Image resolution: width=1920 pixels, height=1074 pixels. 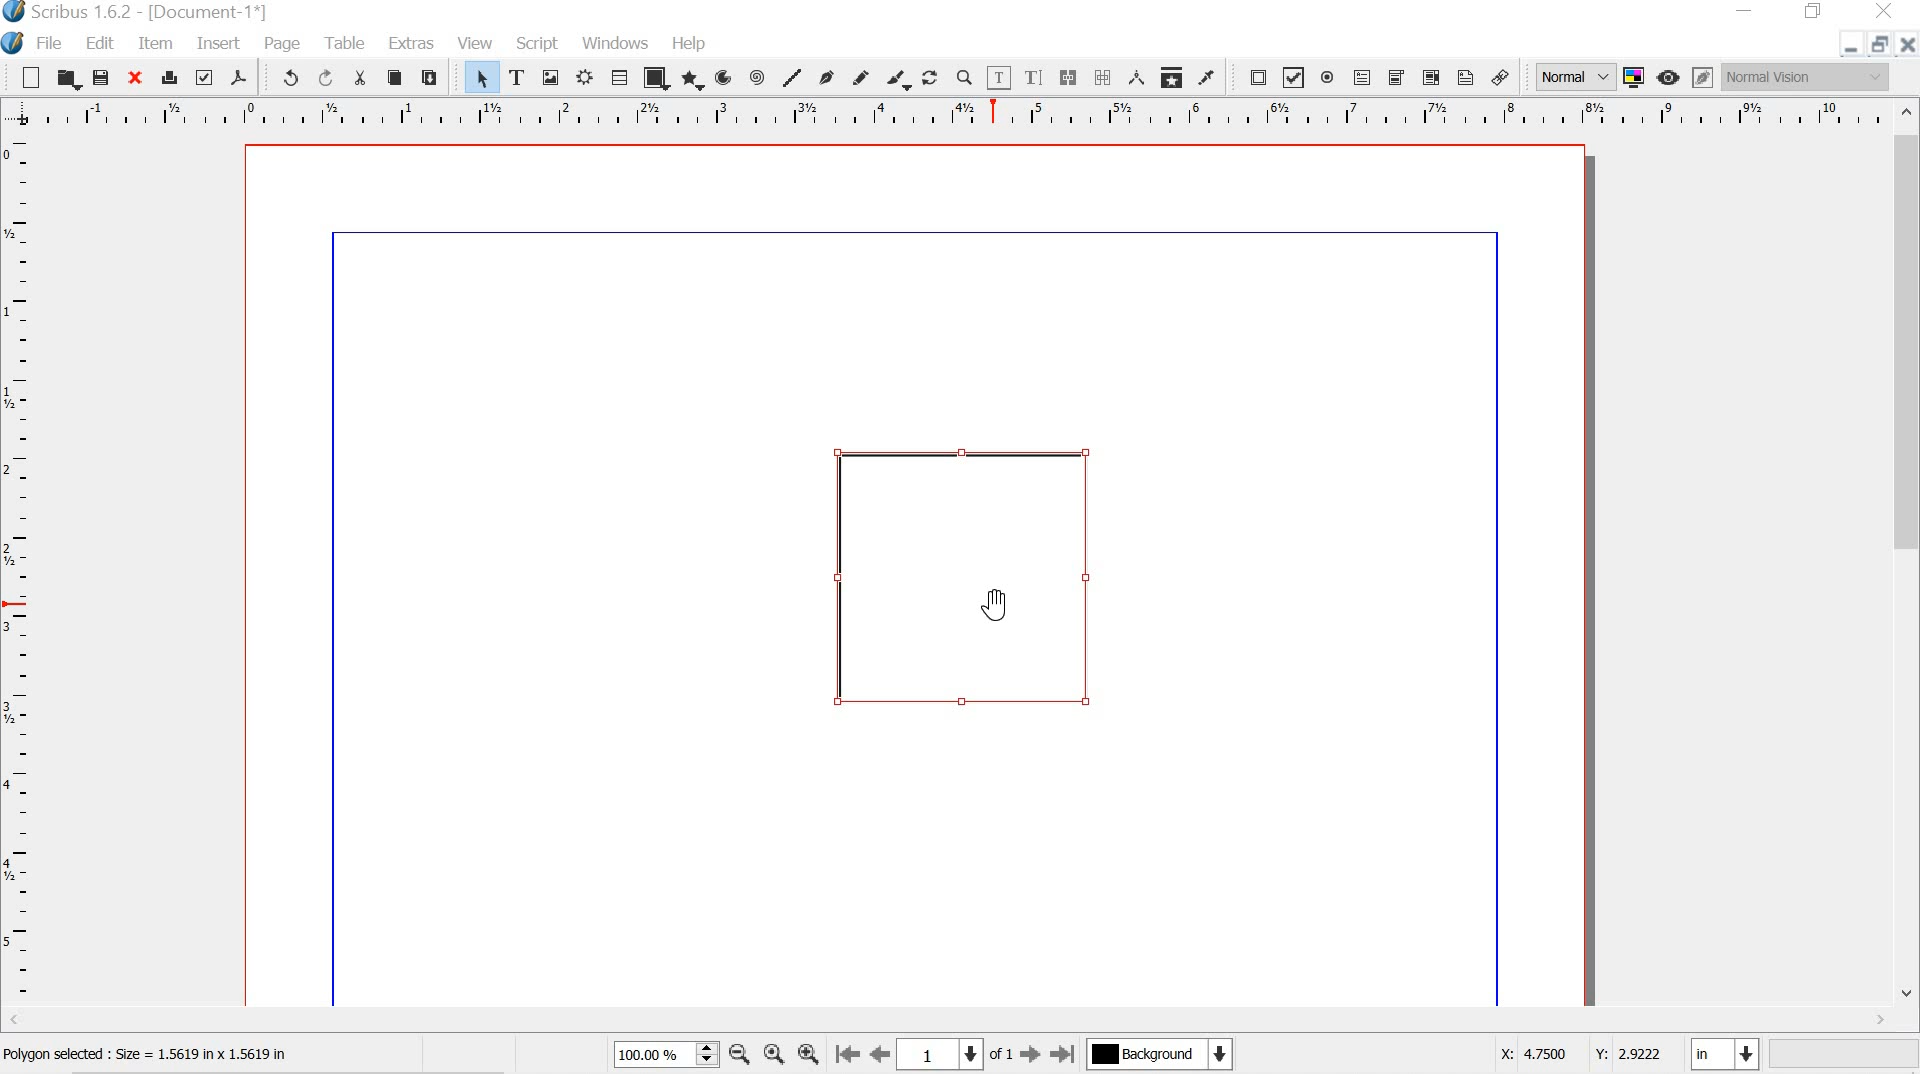 What do you see at coordinates (808, 1056) in the screenshot?
I see `zoom in` at bounding box center [808, 1056].